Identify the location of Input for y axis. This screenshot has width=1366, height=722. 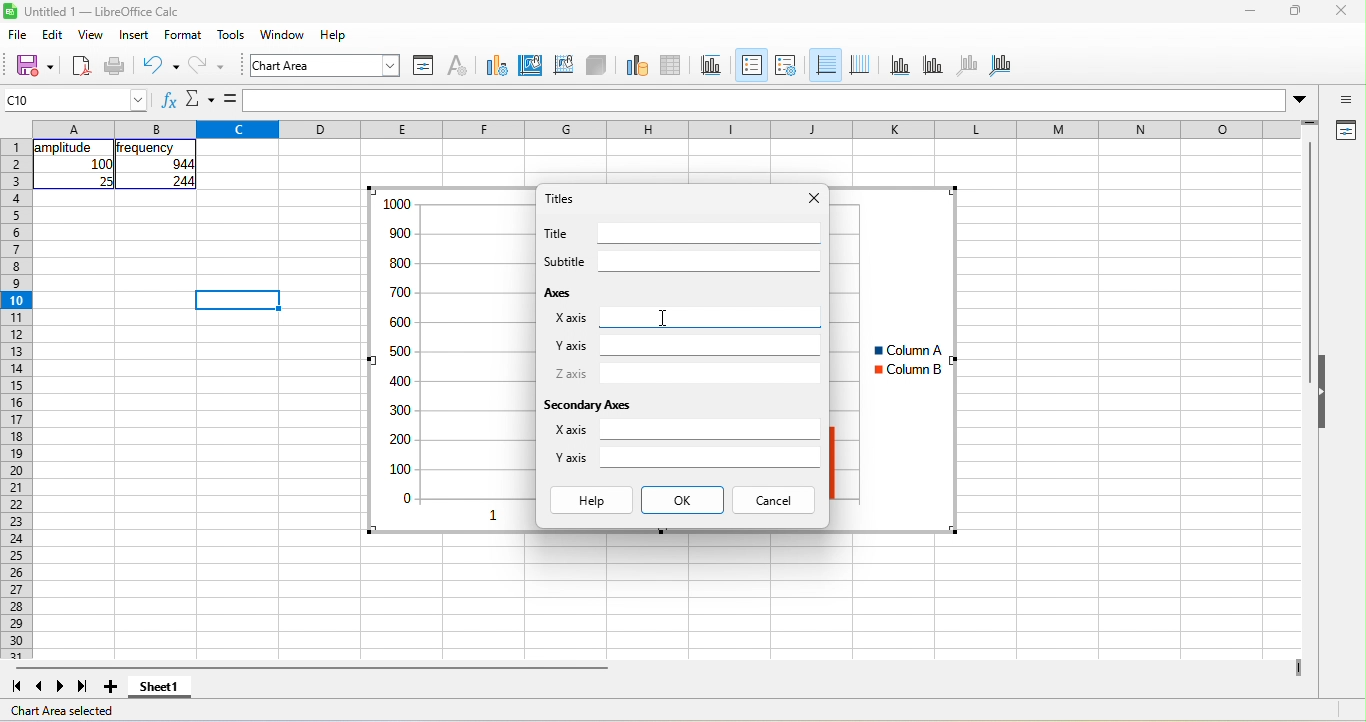
(711, 345).